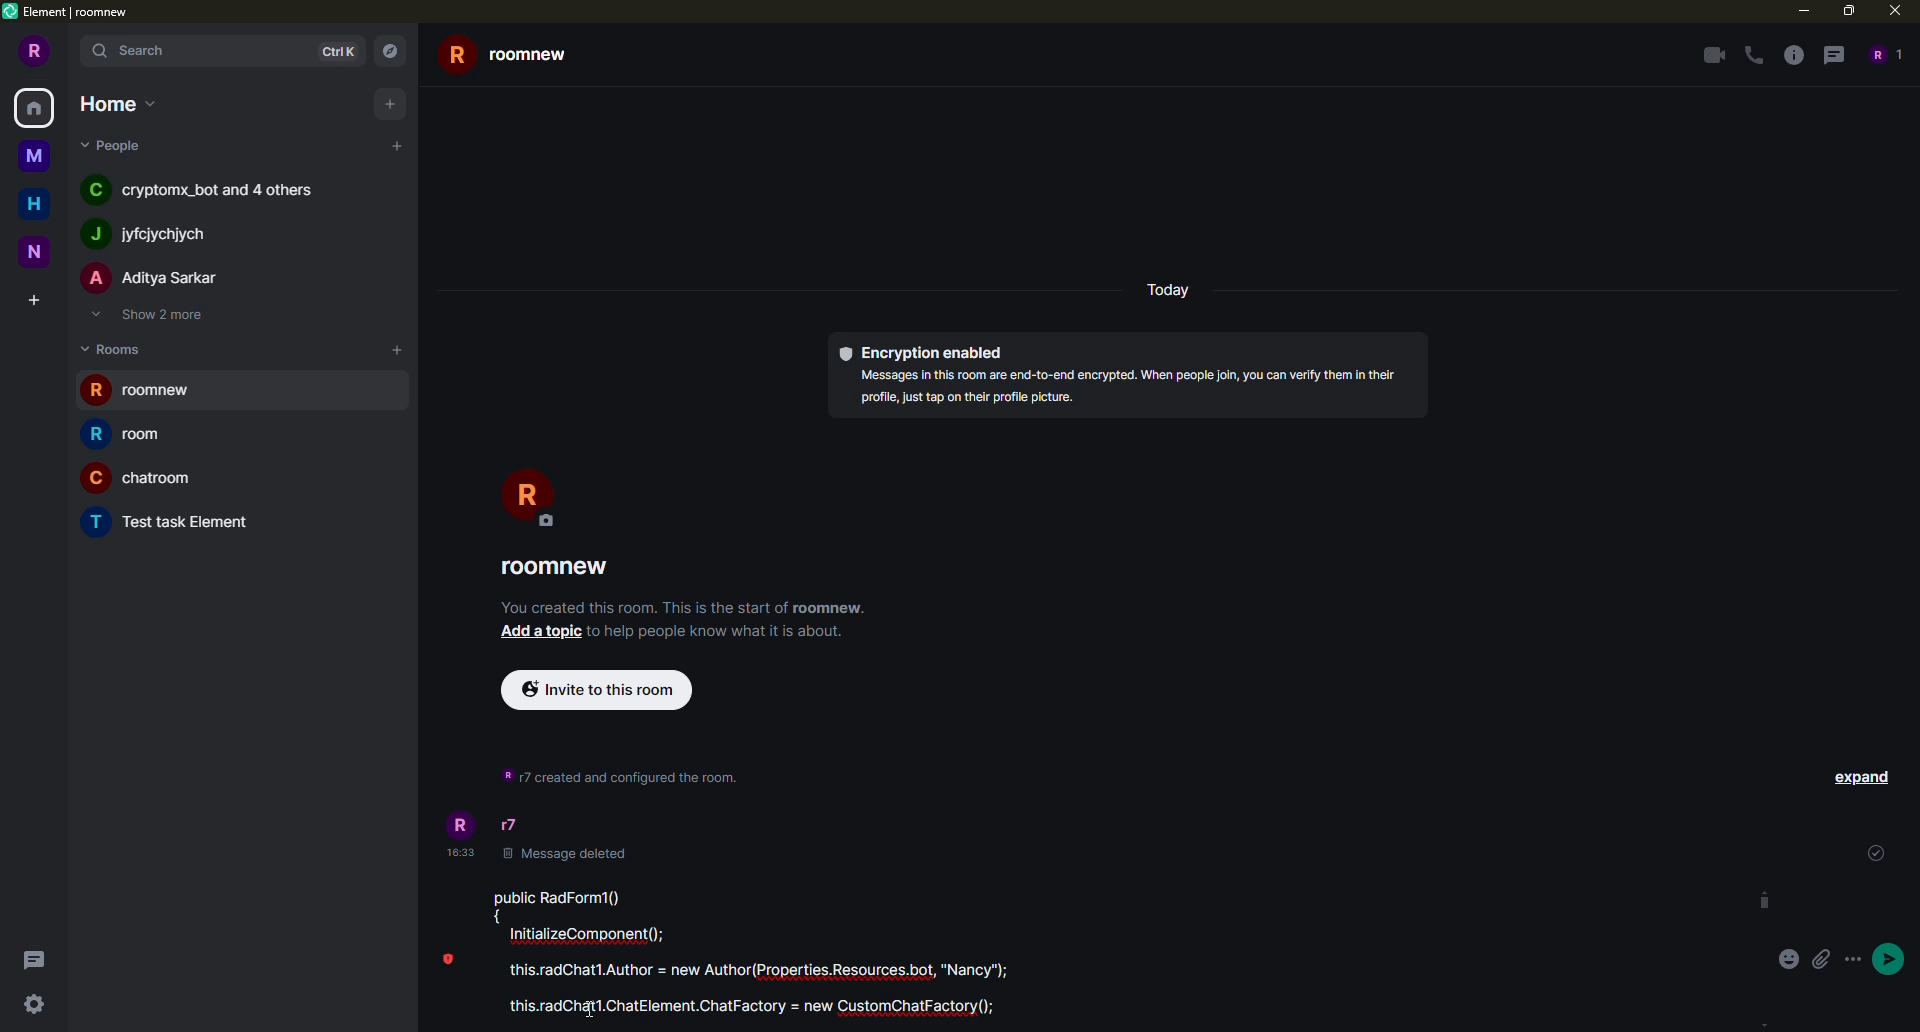  What do you see at coordinates (1846, 11) in the screenshot?
I see `maximize` at bounding box center [1846, 11].